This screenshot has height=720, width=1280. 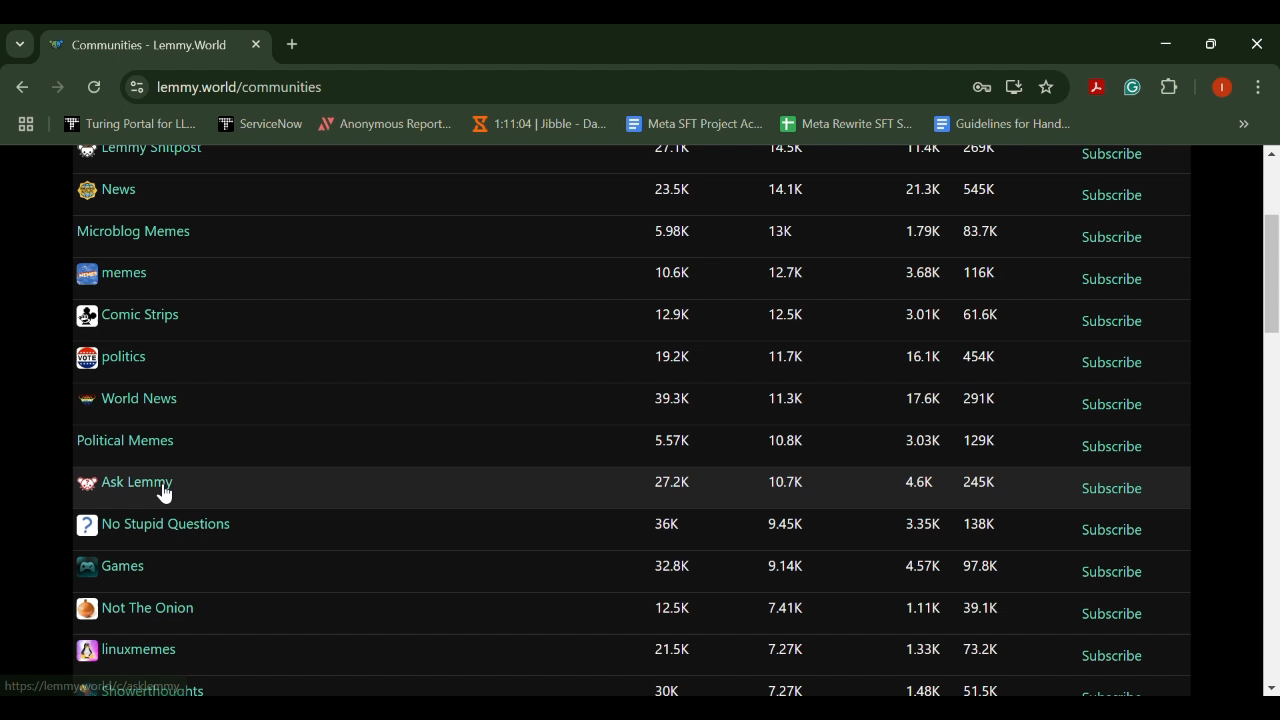 I want to click on memes, so click(x=113, y=276).